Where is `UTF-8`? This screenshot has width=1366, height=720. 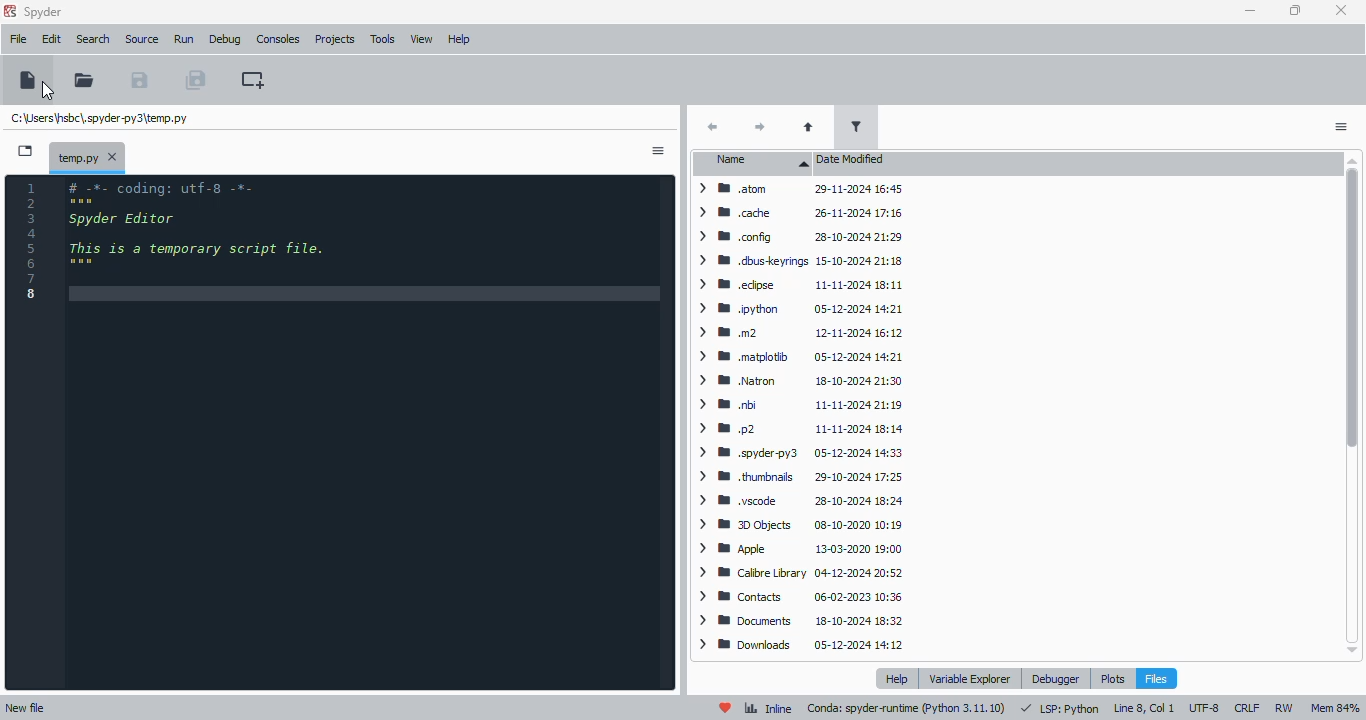
UTF-8 is located at coordinates (1205, 709).